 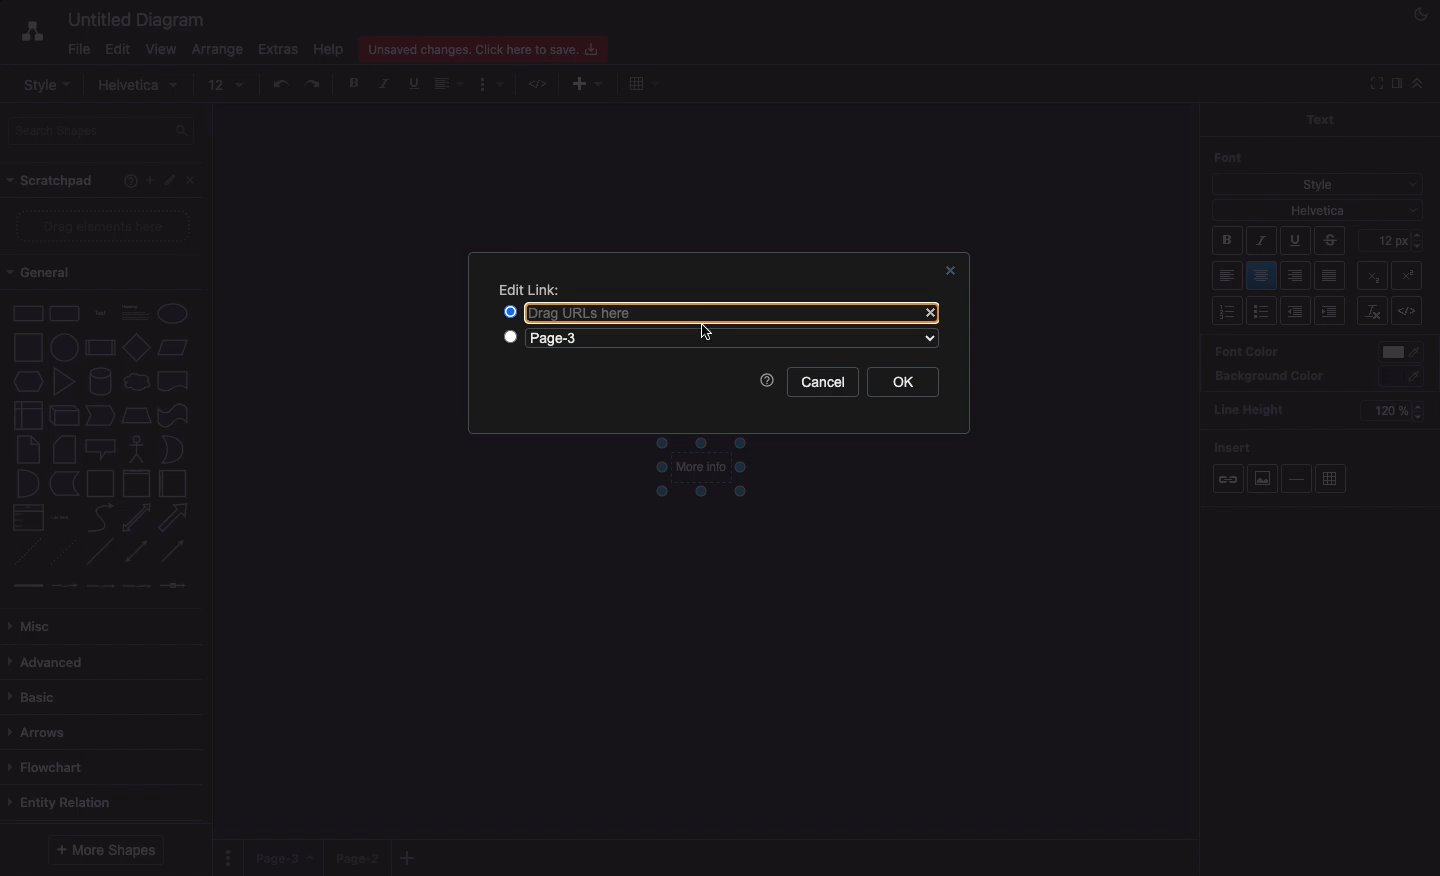 I want to click on cylinder, so click(x=101, y=381).